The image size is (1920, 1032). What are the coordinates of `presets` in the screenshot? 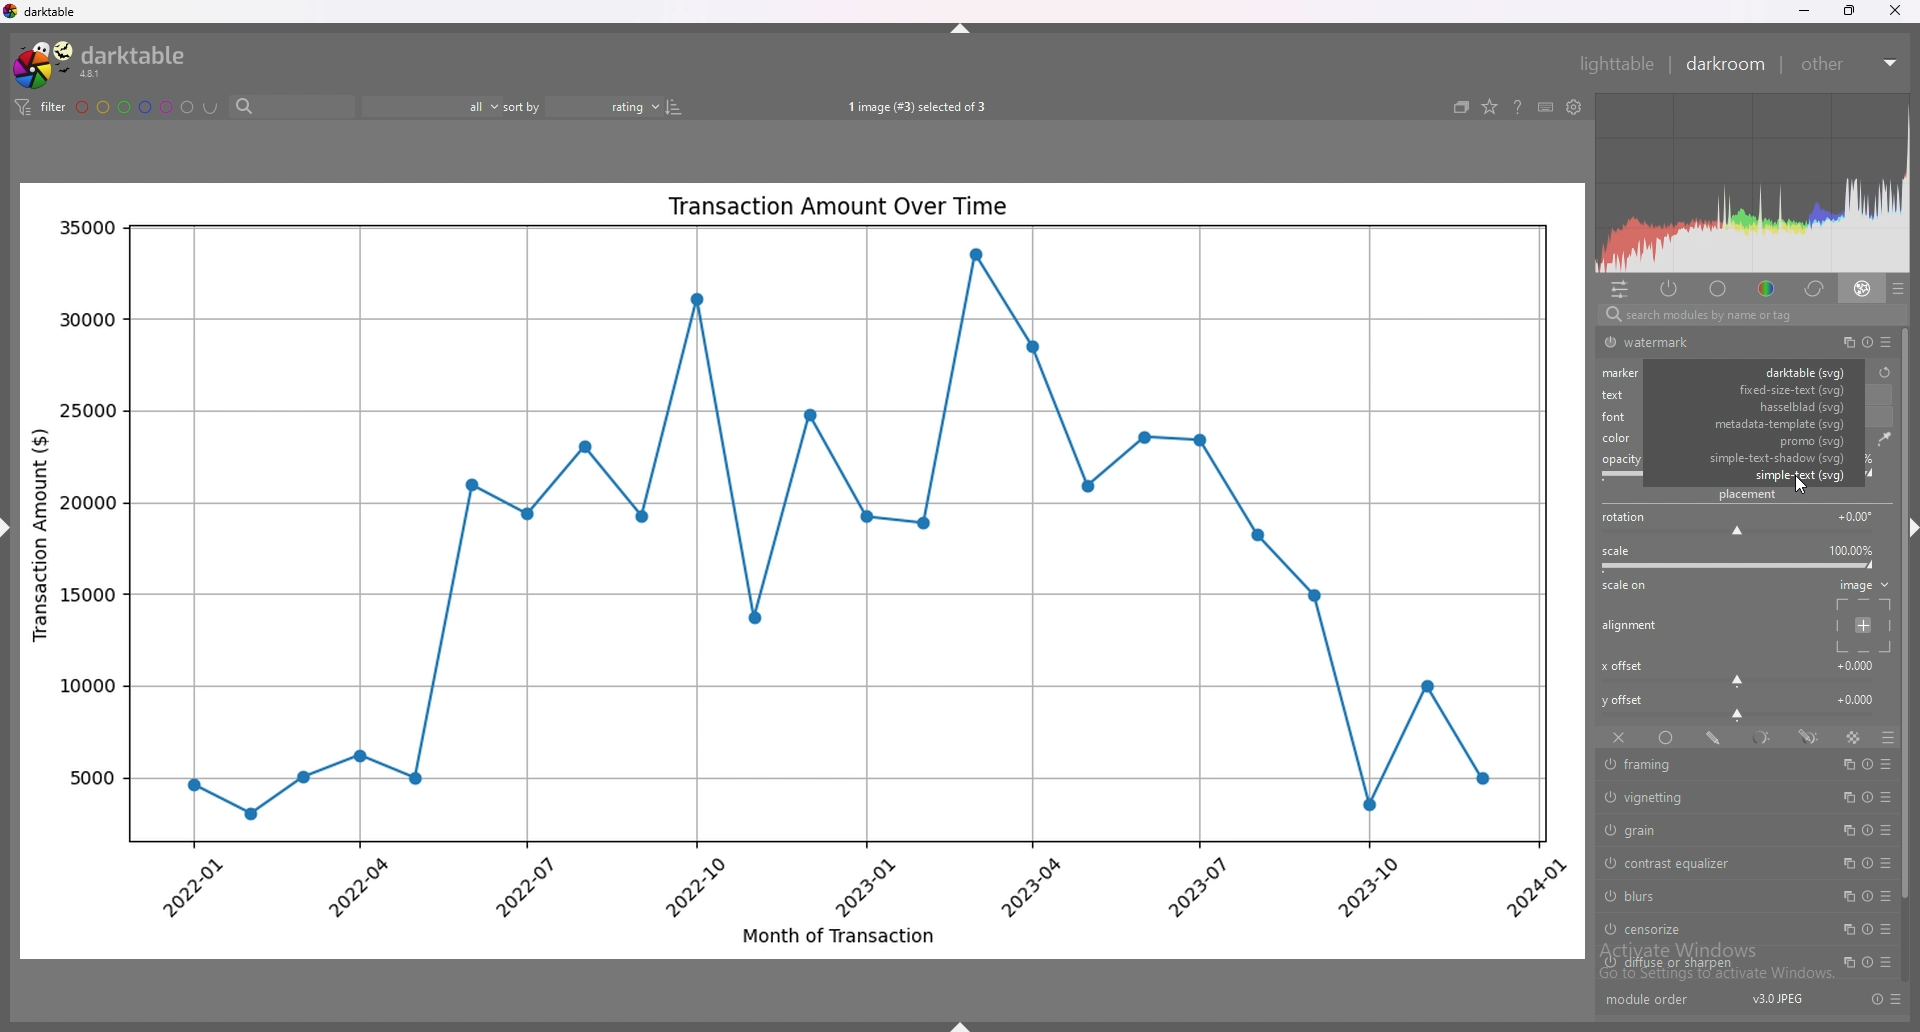 It's located at (1886, 342).